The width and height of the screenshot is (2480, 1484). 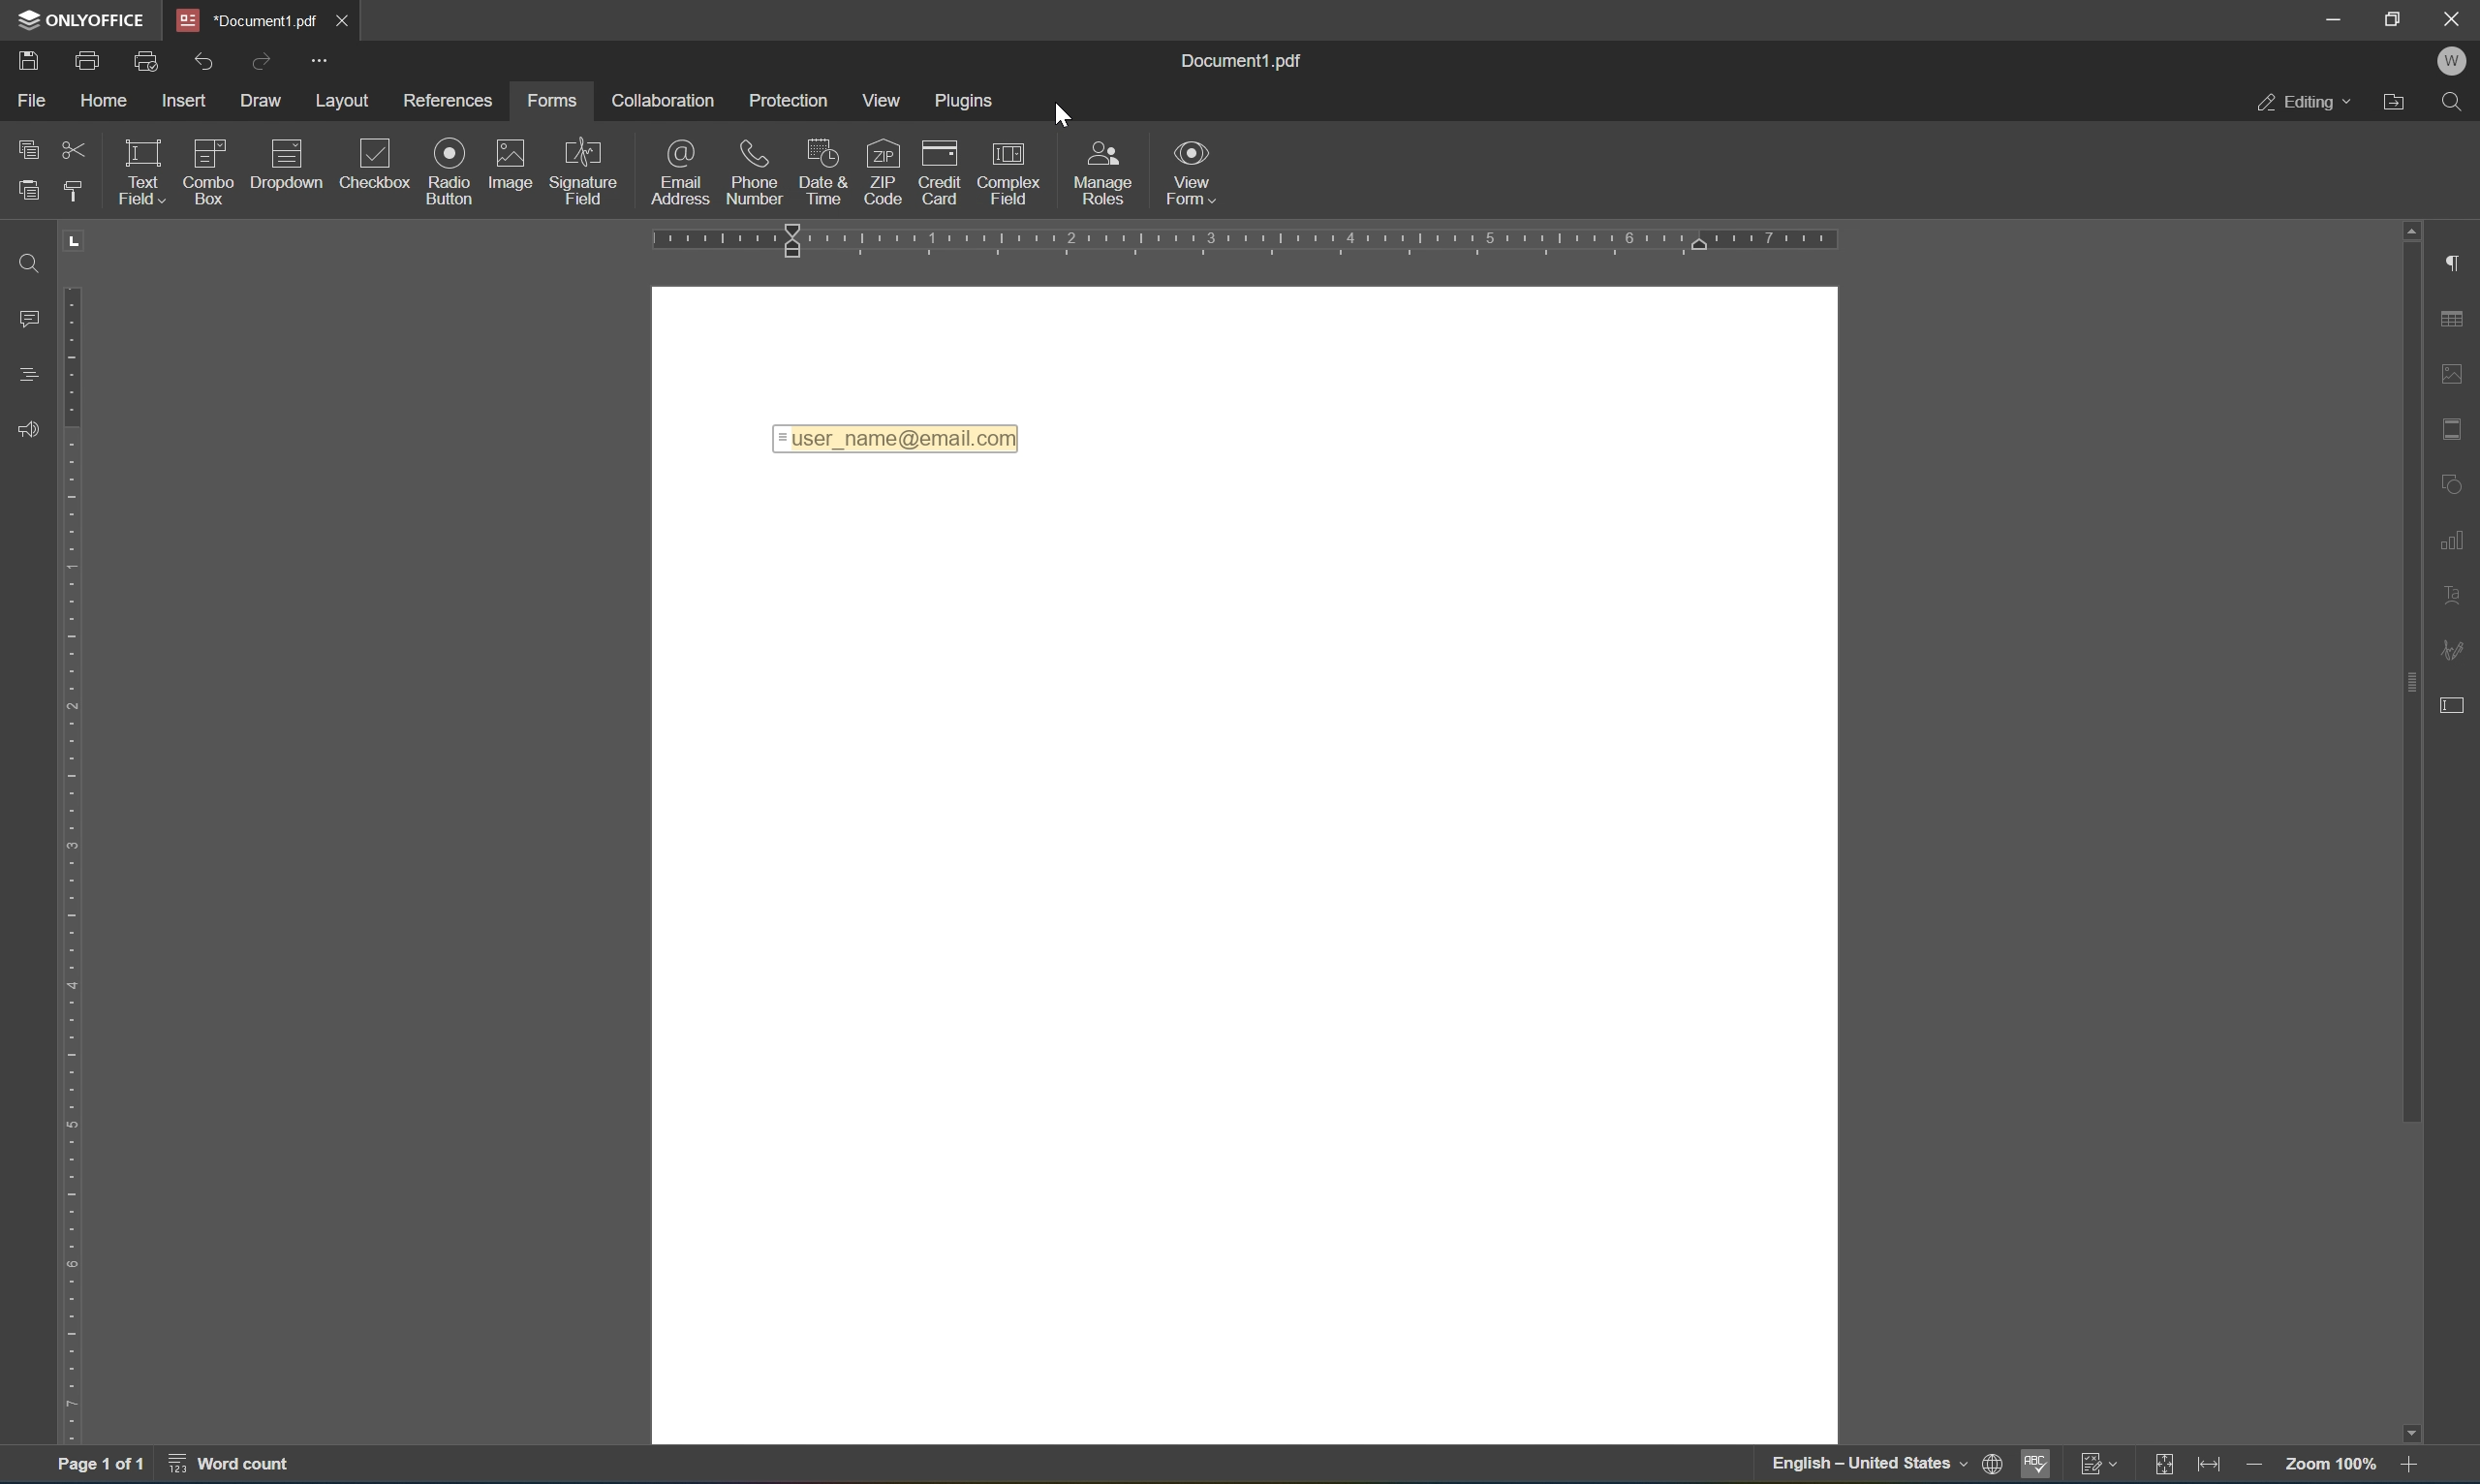 I want to click on =user_name@email.com|, so click(x=920, y=438).